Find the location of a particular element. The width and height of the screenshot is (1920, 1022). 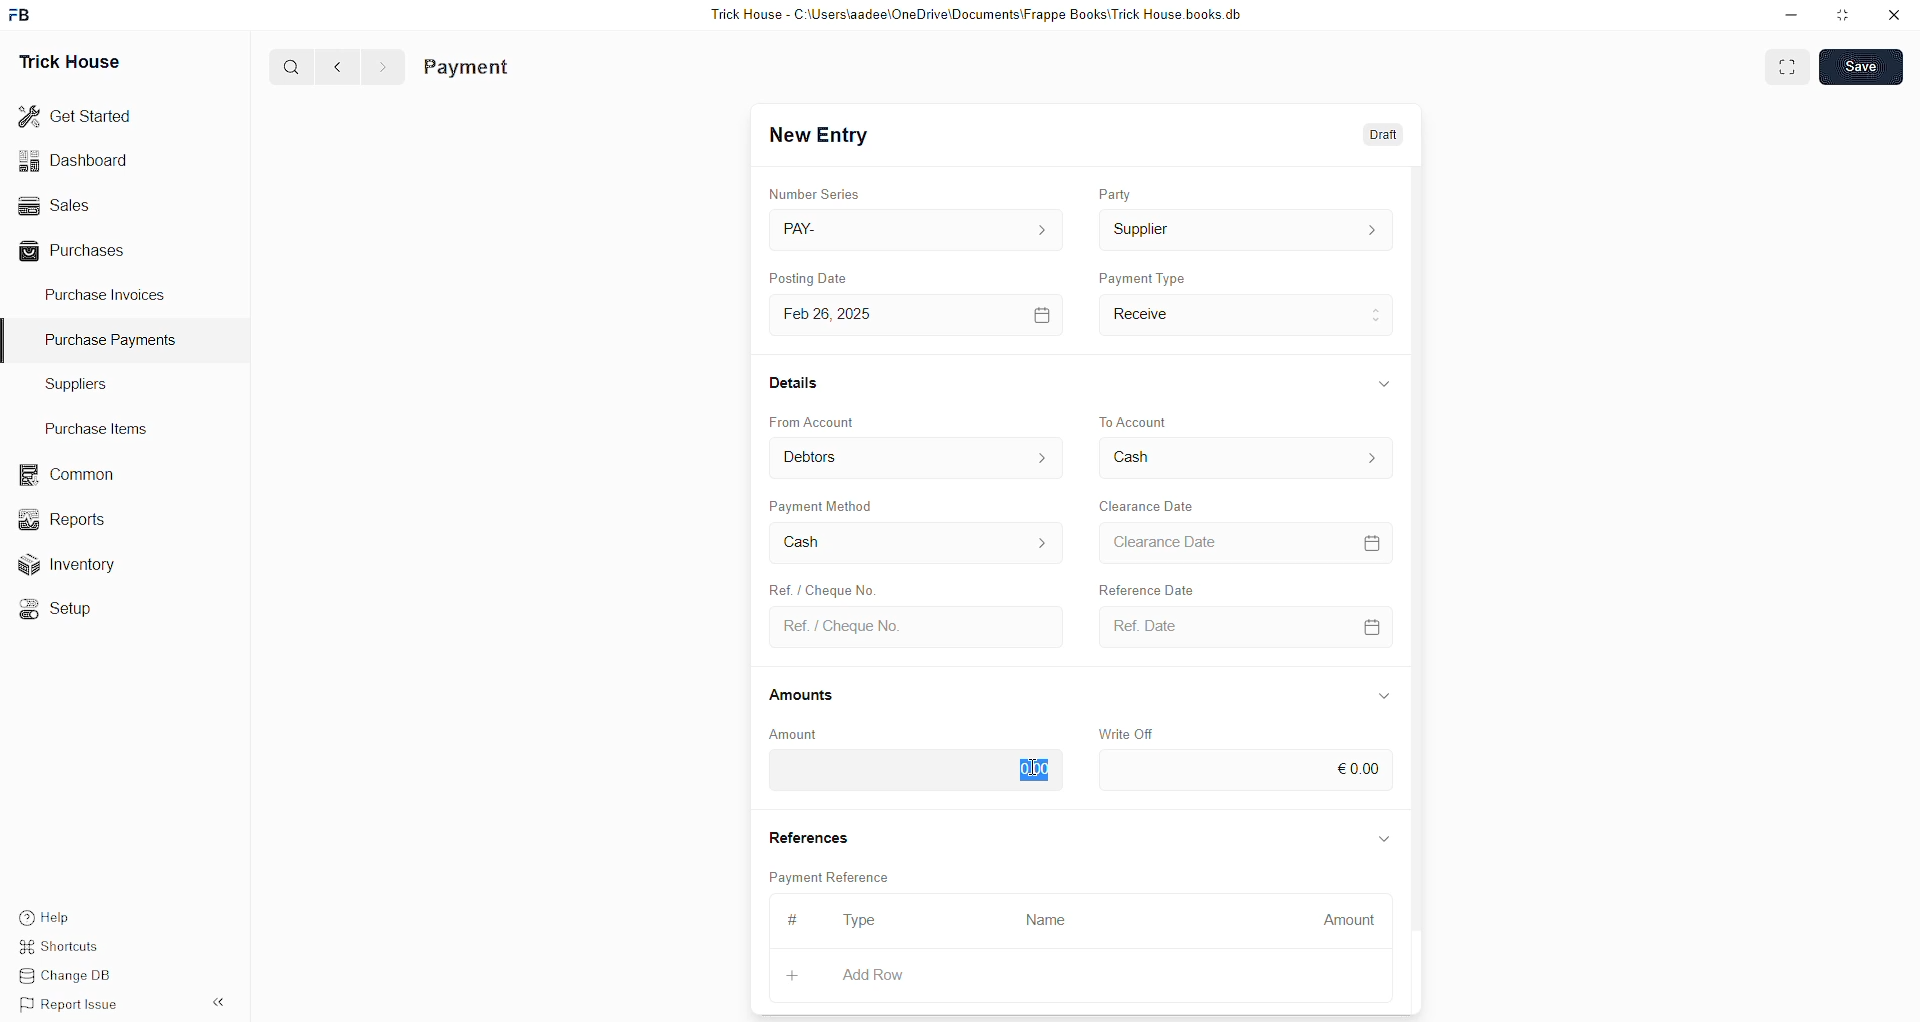

Suppliers is located at coordinates (98, 386).